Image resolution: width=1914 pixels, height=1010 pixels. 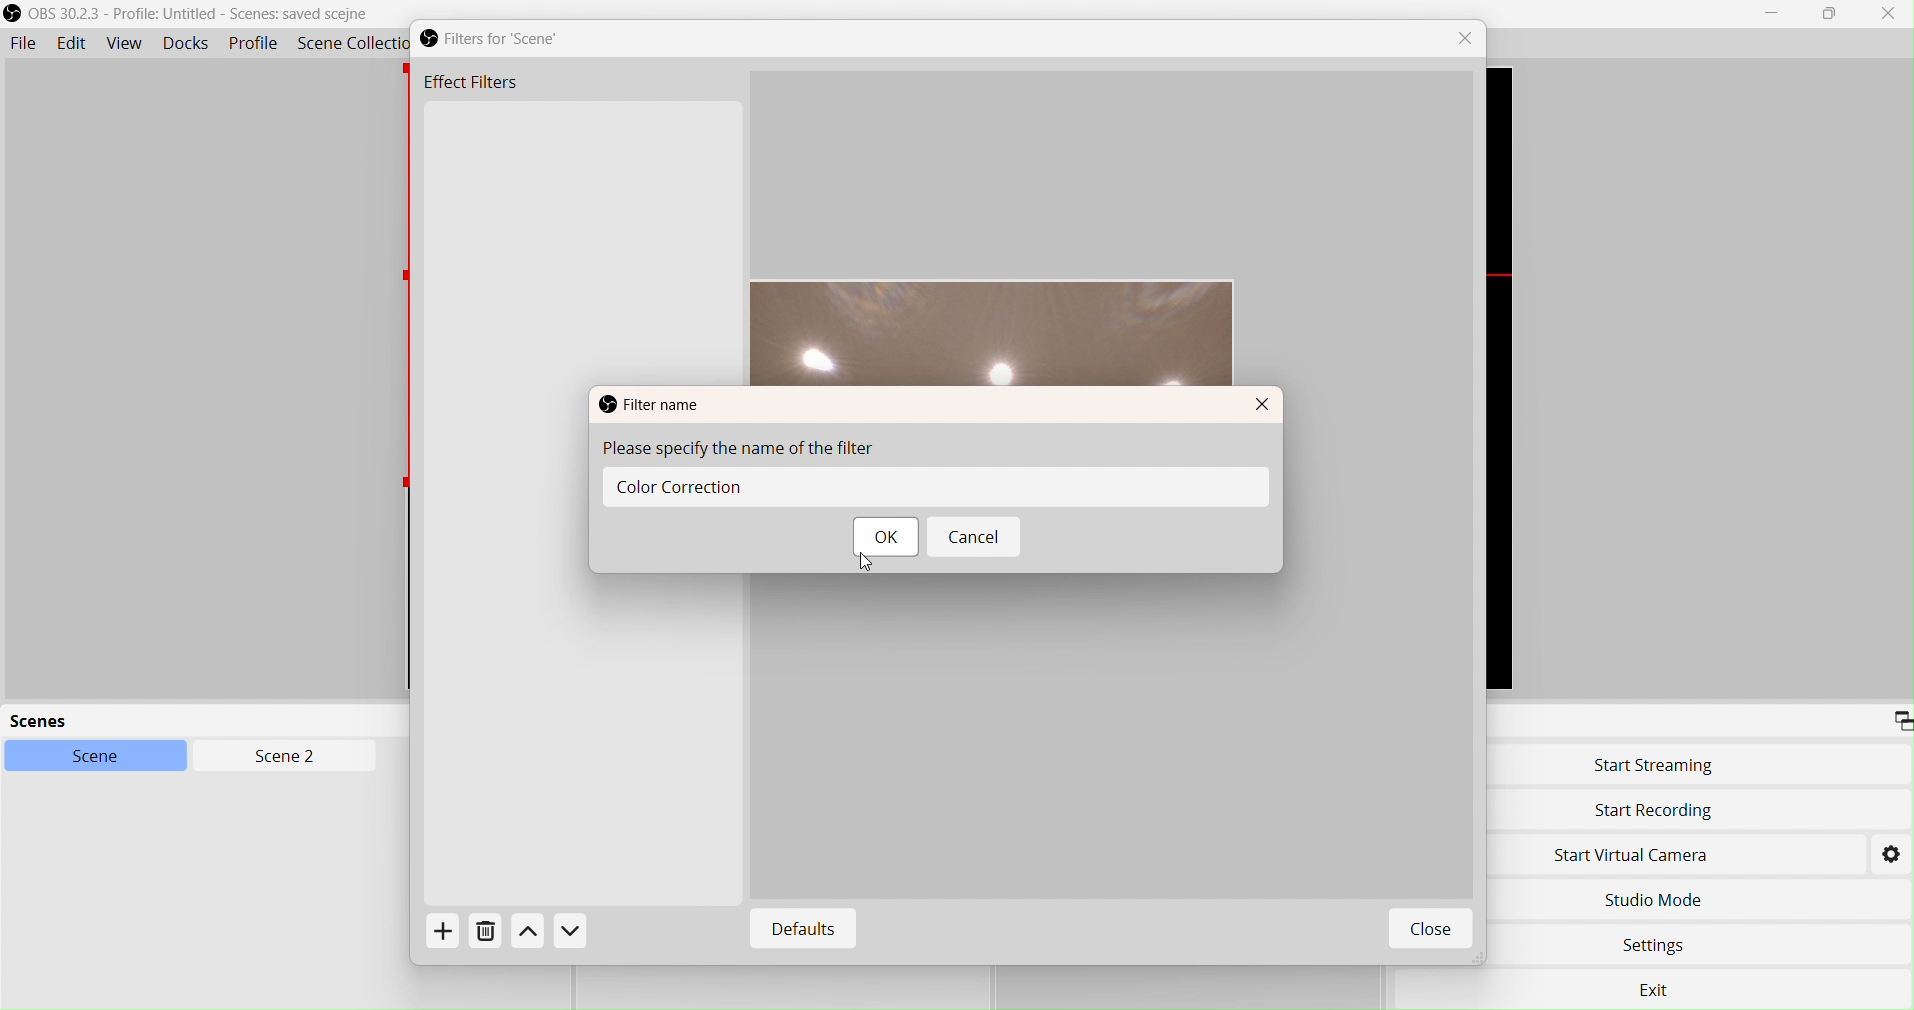 I want to click on Profile, so click(x=254, y=45).